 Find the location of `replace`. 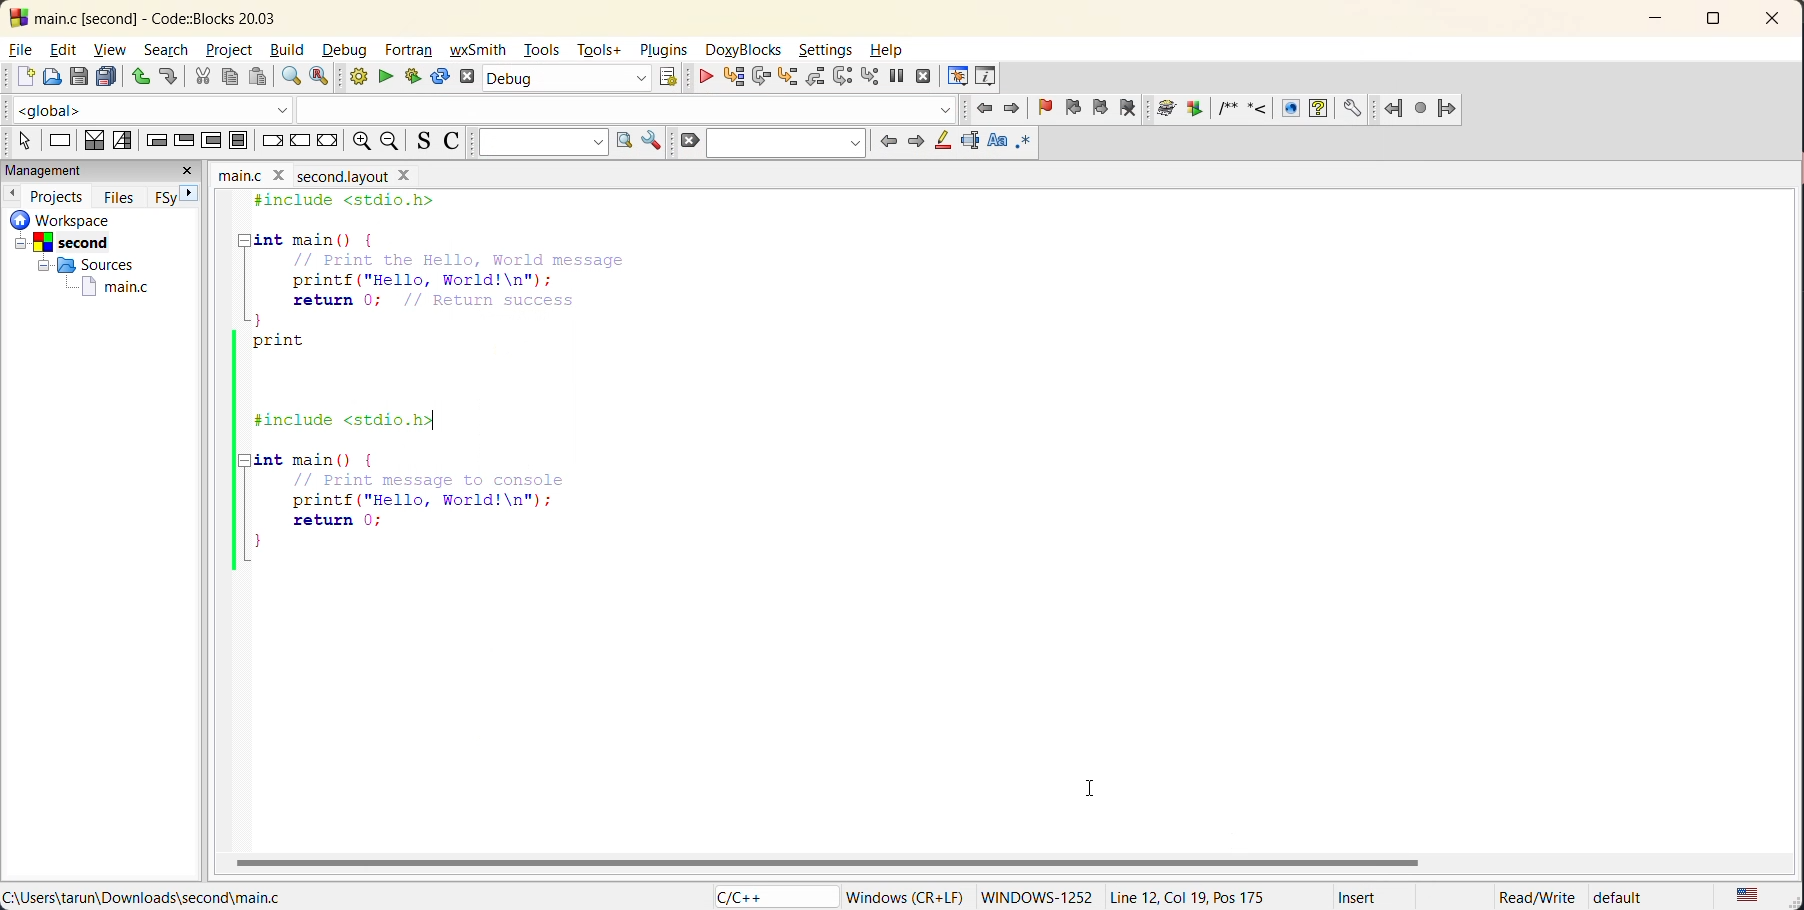

replace is located at coordinates (324, 77).